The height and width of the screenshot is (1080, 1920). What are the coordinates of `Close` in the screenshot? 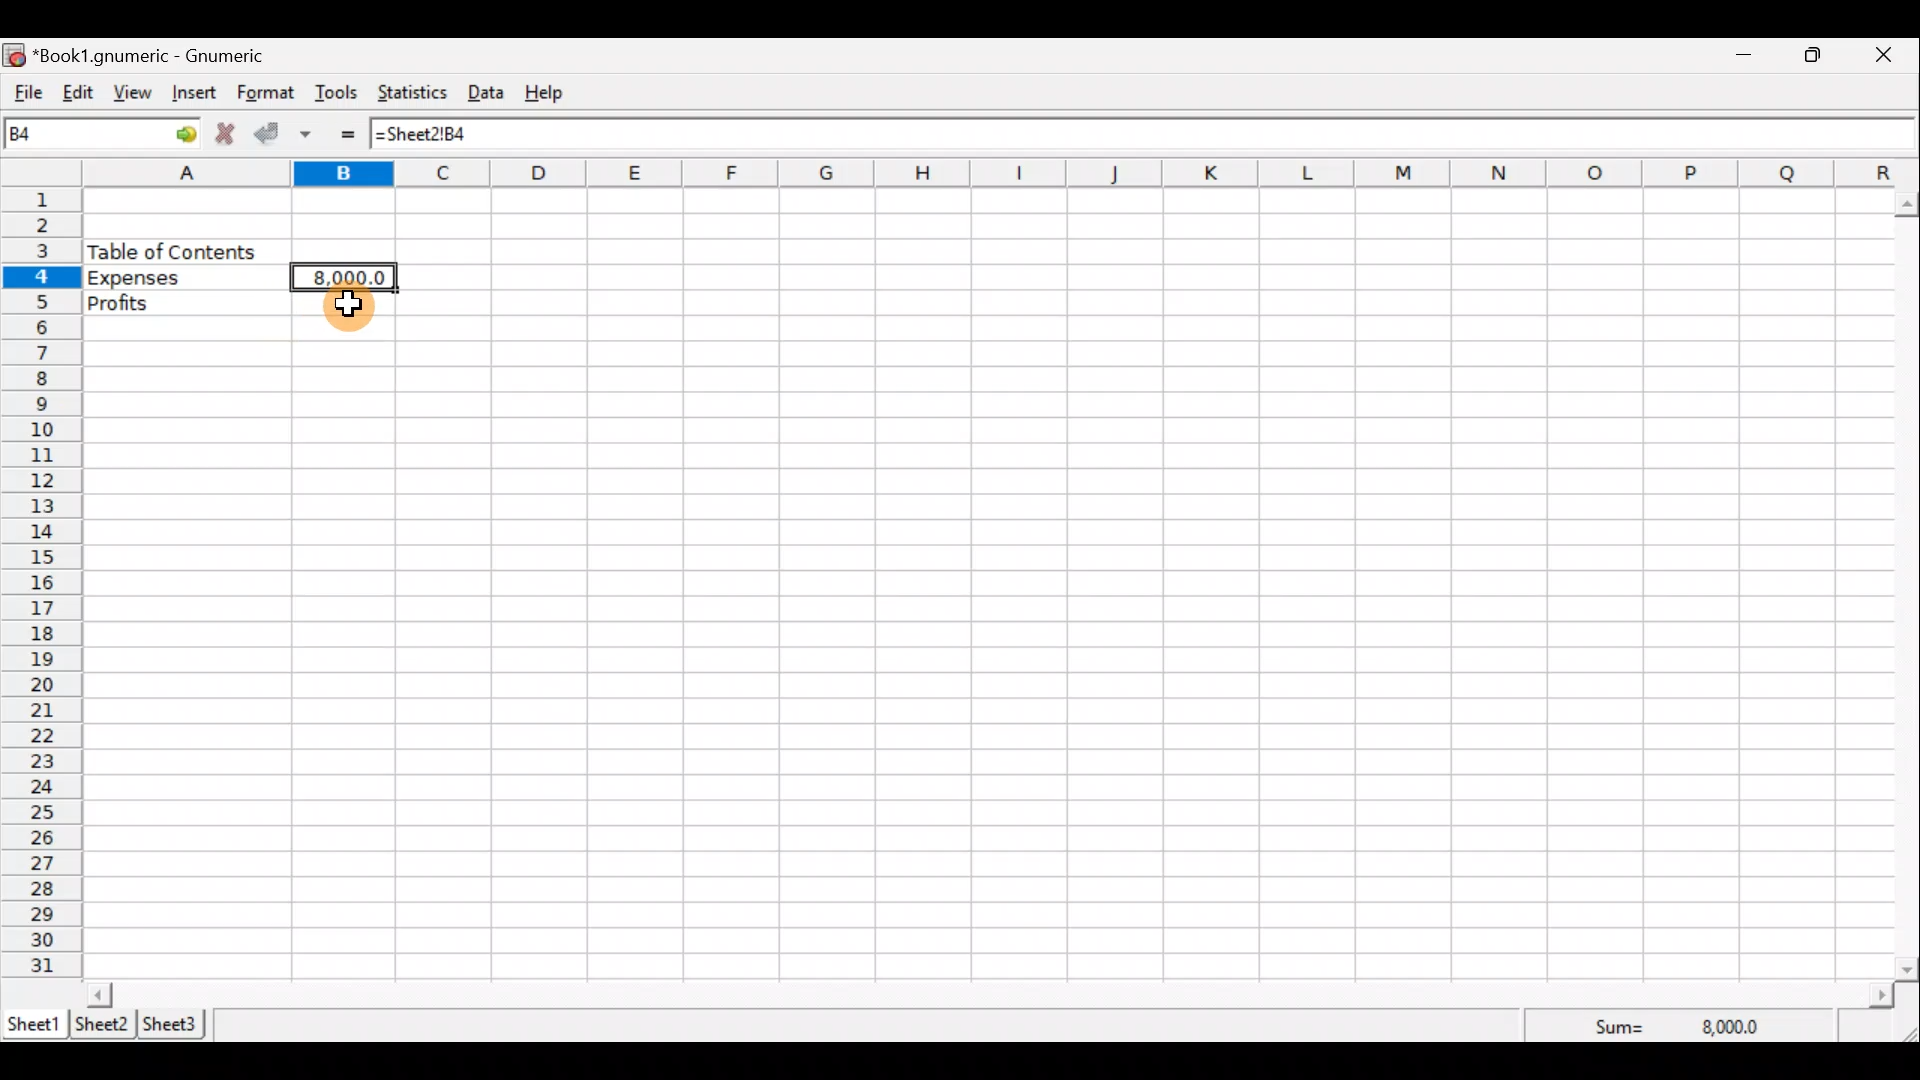 It's located at (1892, 55).